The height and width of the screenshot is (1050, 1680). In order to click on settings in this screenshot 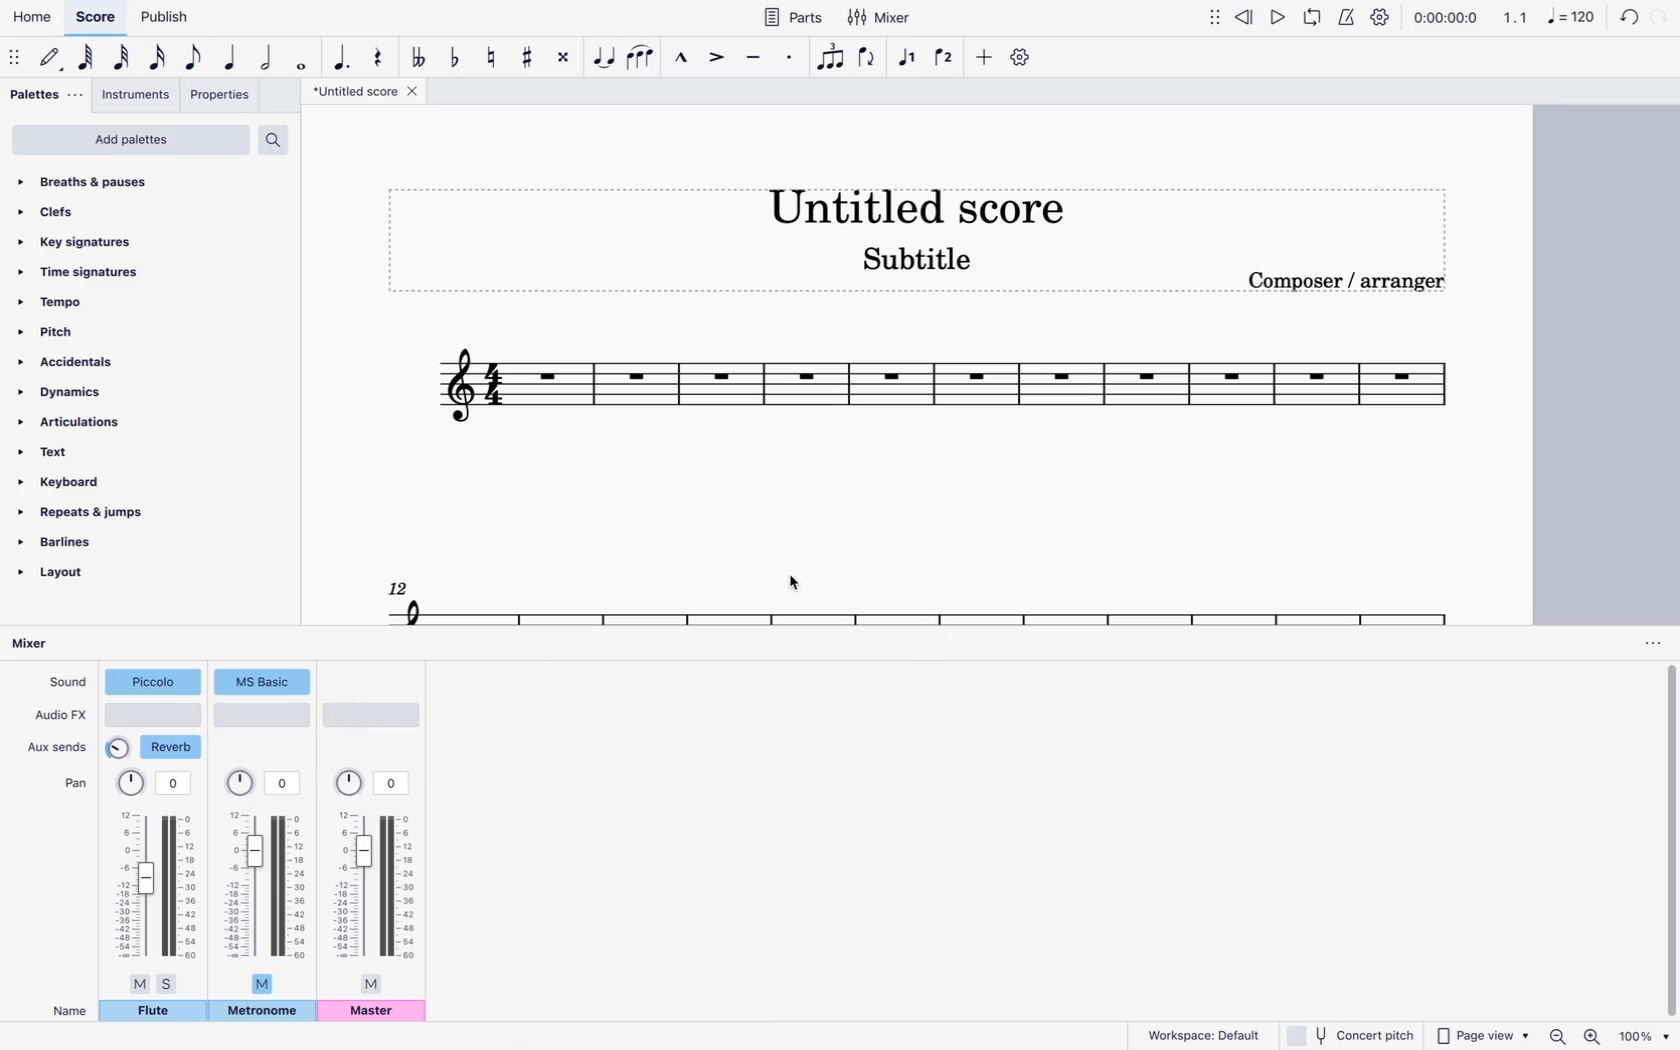, I will do `click(1023, 57)`.